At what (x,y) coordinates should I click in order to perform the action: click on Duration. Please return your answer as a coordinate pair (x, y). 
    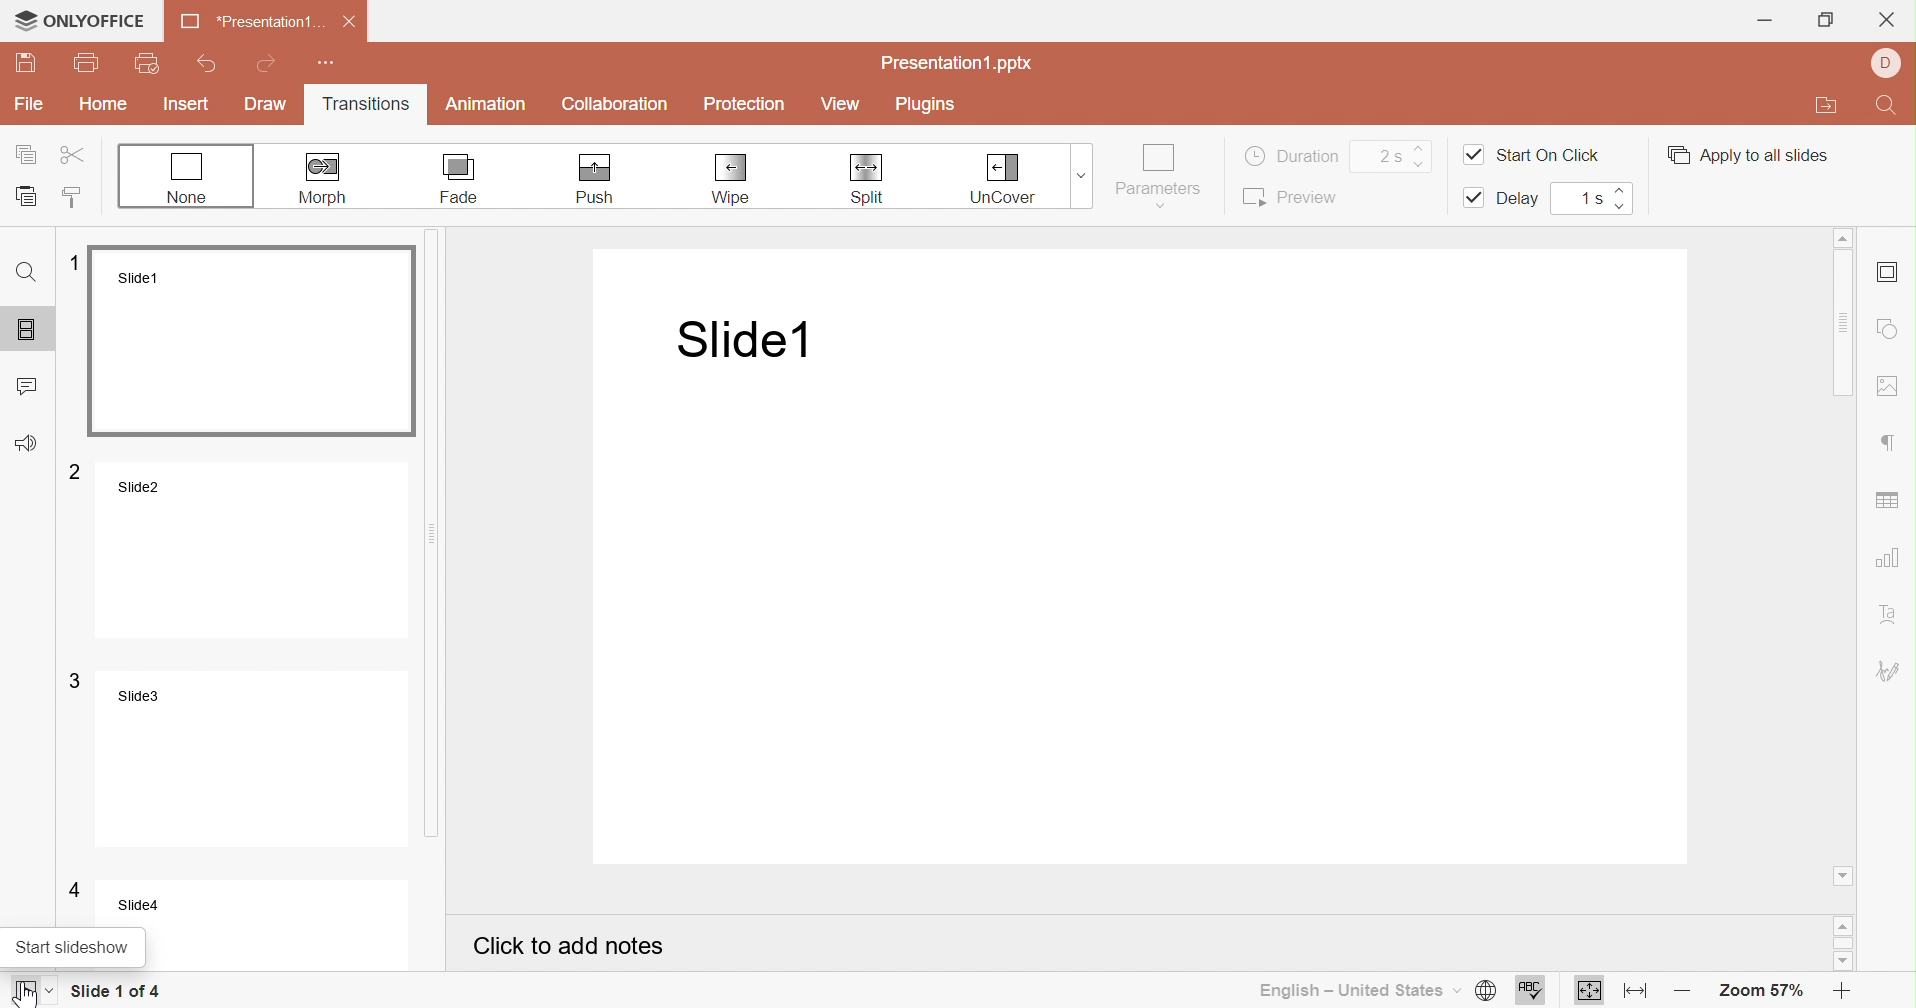
    Looking at the image, I should click on (1291, 154).